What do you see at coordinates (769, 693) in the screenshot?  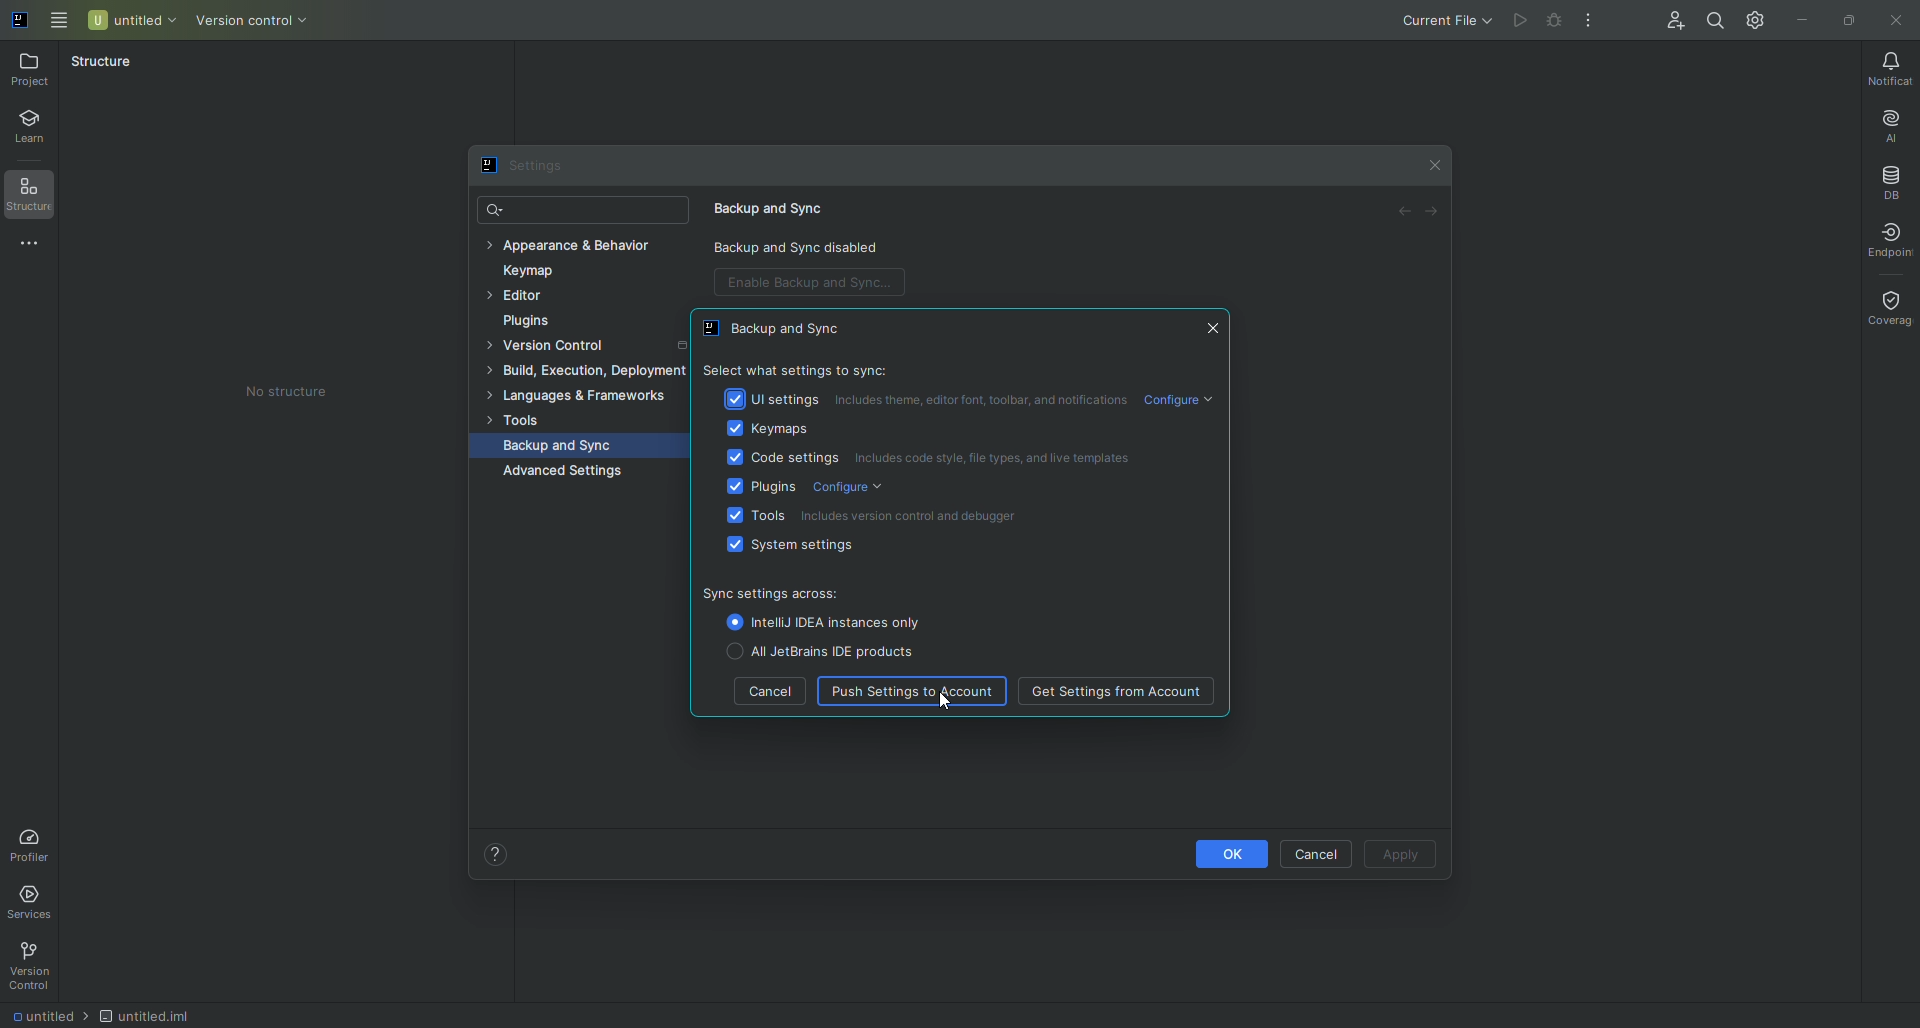 I see `Cancel` at bounding box center [769, 693].